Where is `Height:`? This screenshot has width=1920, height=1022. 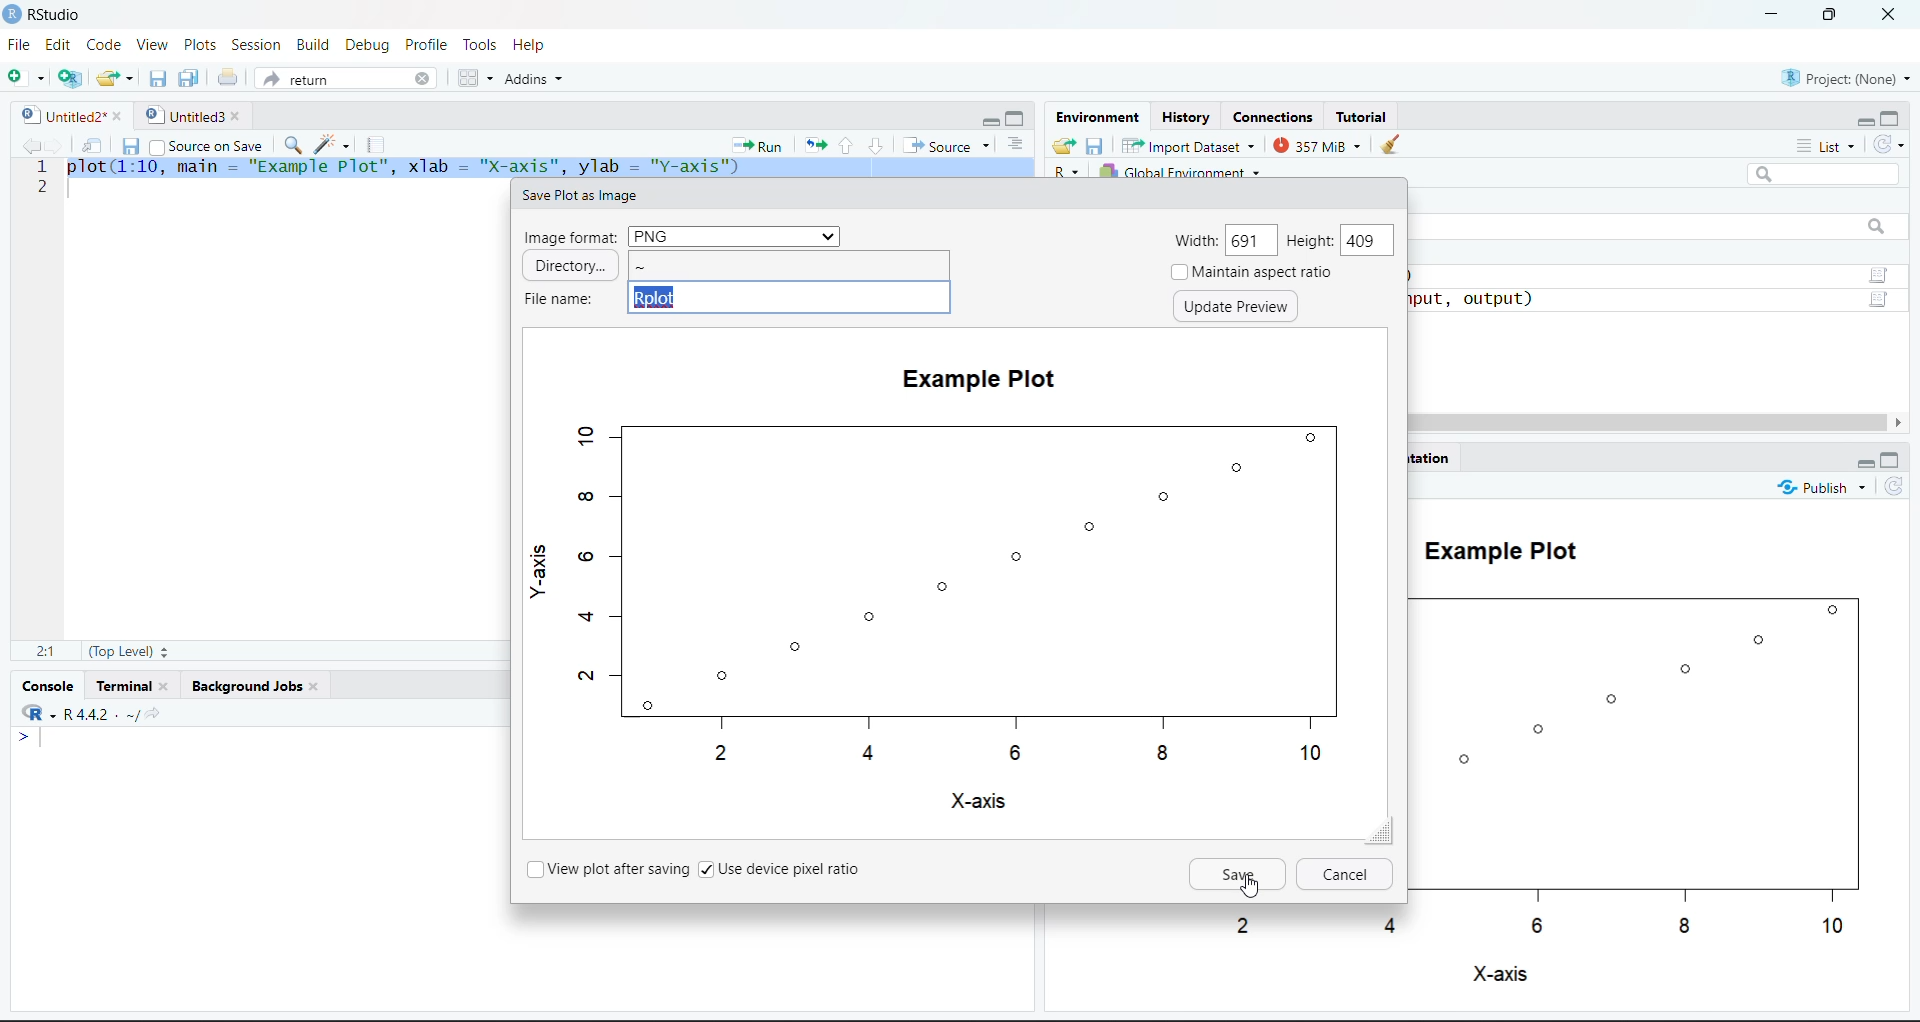 Height: is located at coordinates (1310, 242).